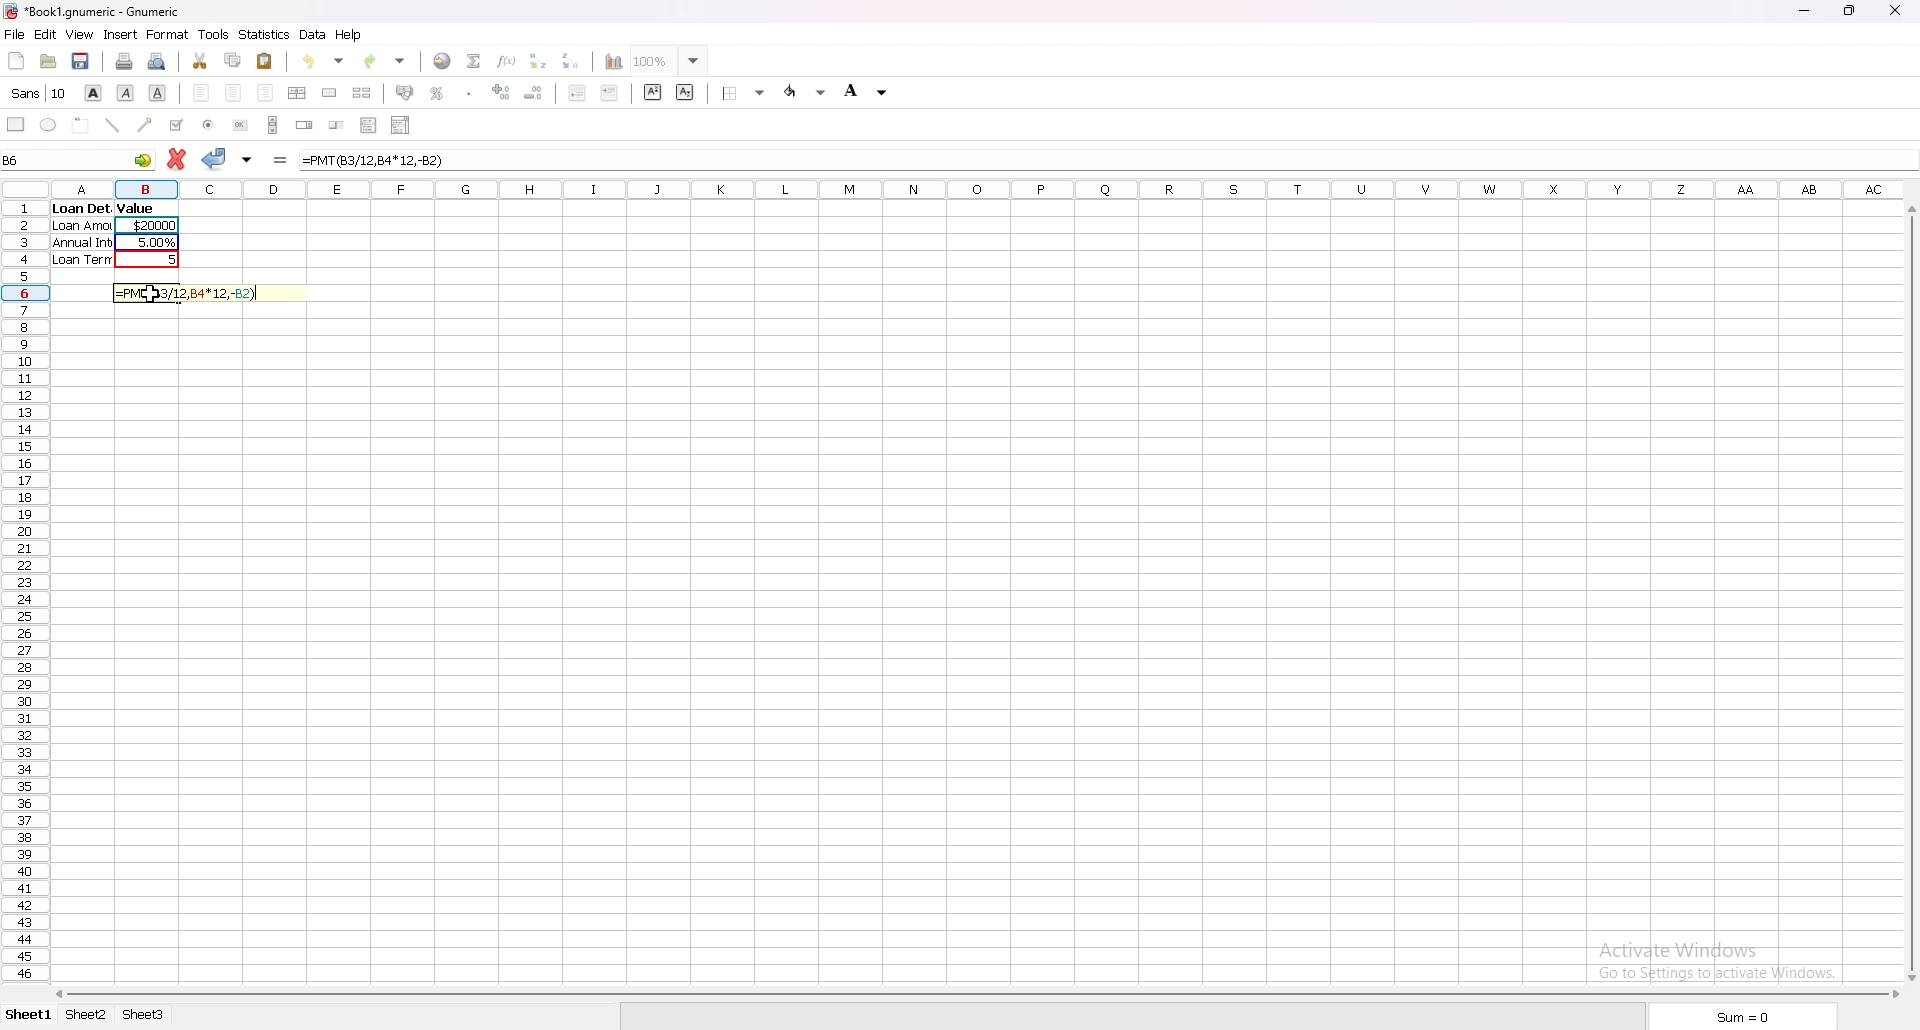 This screenshot has height=1030, width=1920. I want to click on accounting, so click(403, 92).